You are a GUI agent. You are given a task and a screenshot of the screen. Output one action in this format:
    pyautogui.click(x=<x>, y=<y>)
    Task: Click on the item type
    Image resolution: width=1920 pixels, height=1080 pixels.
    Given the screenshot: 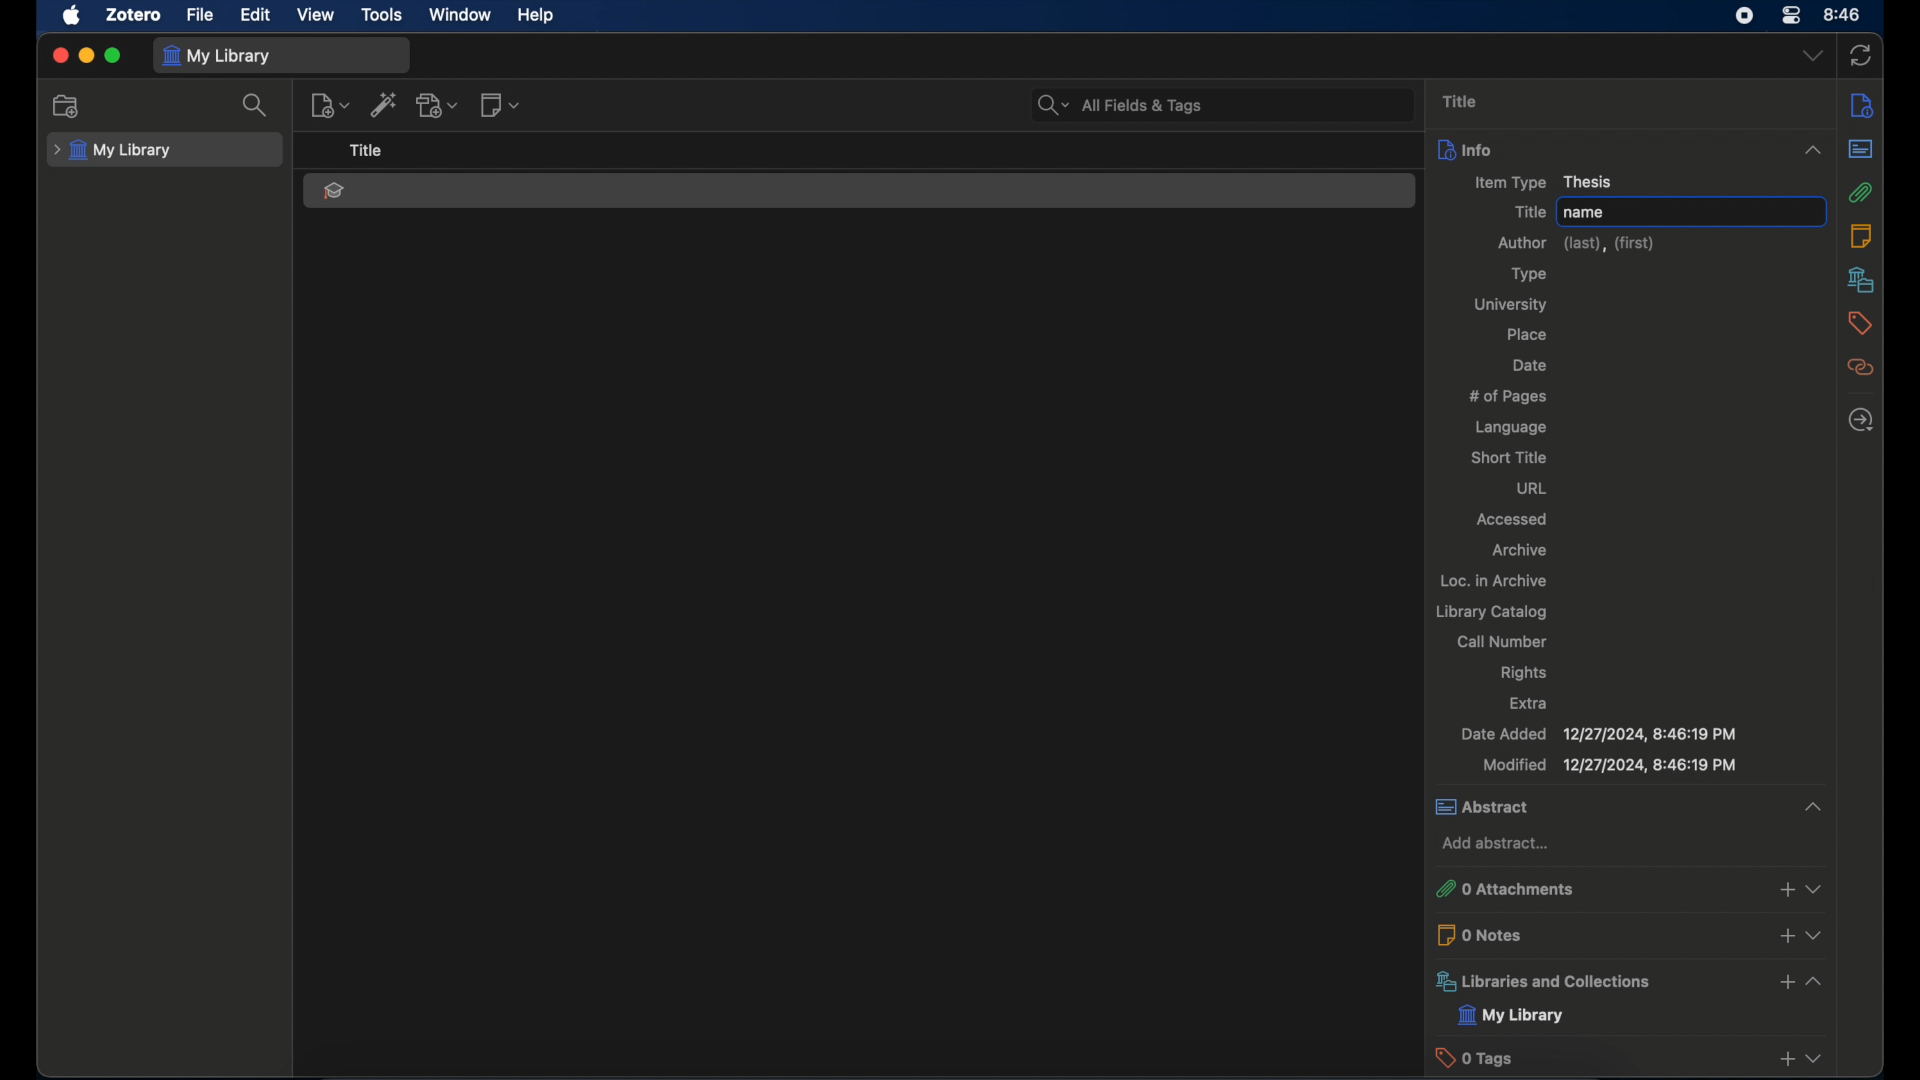 What is the action you would take?
    pyautogui.click(x=1546, y=182)
    